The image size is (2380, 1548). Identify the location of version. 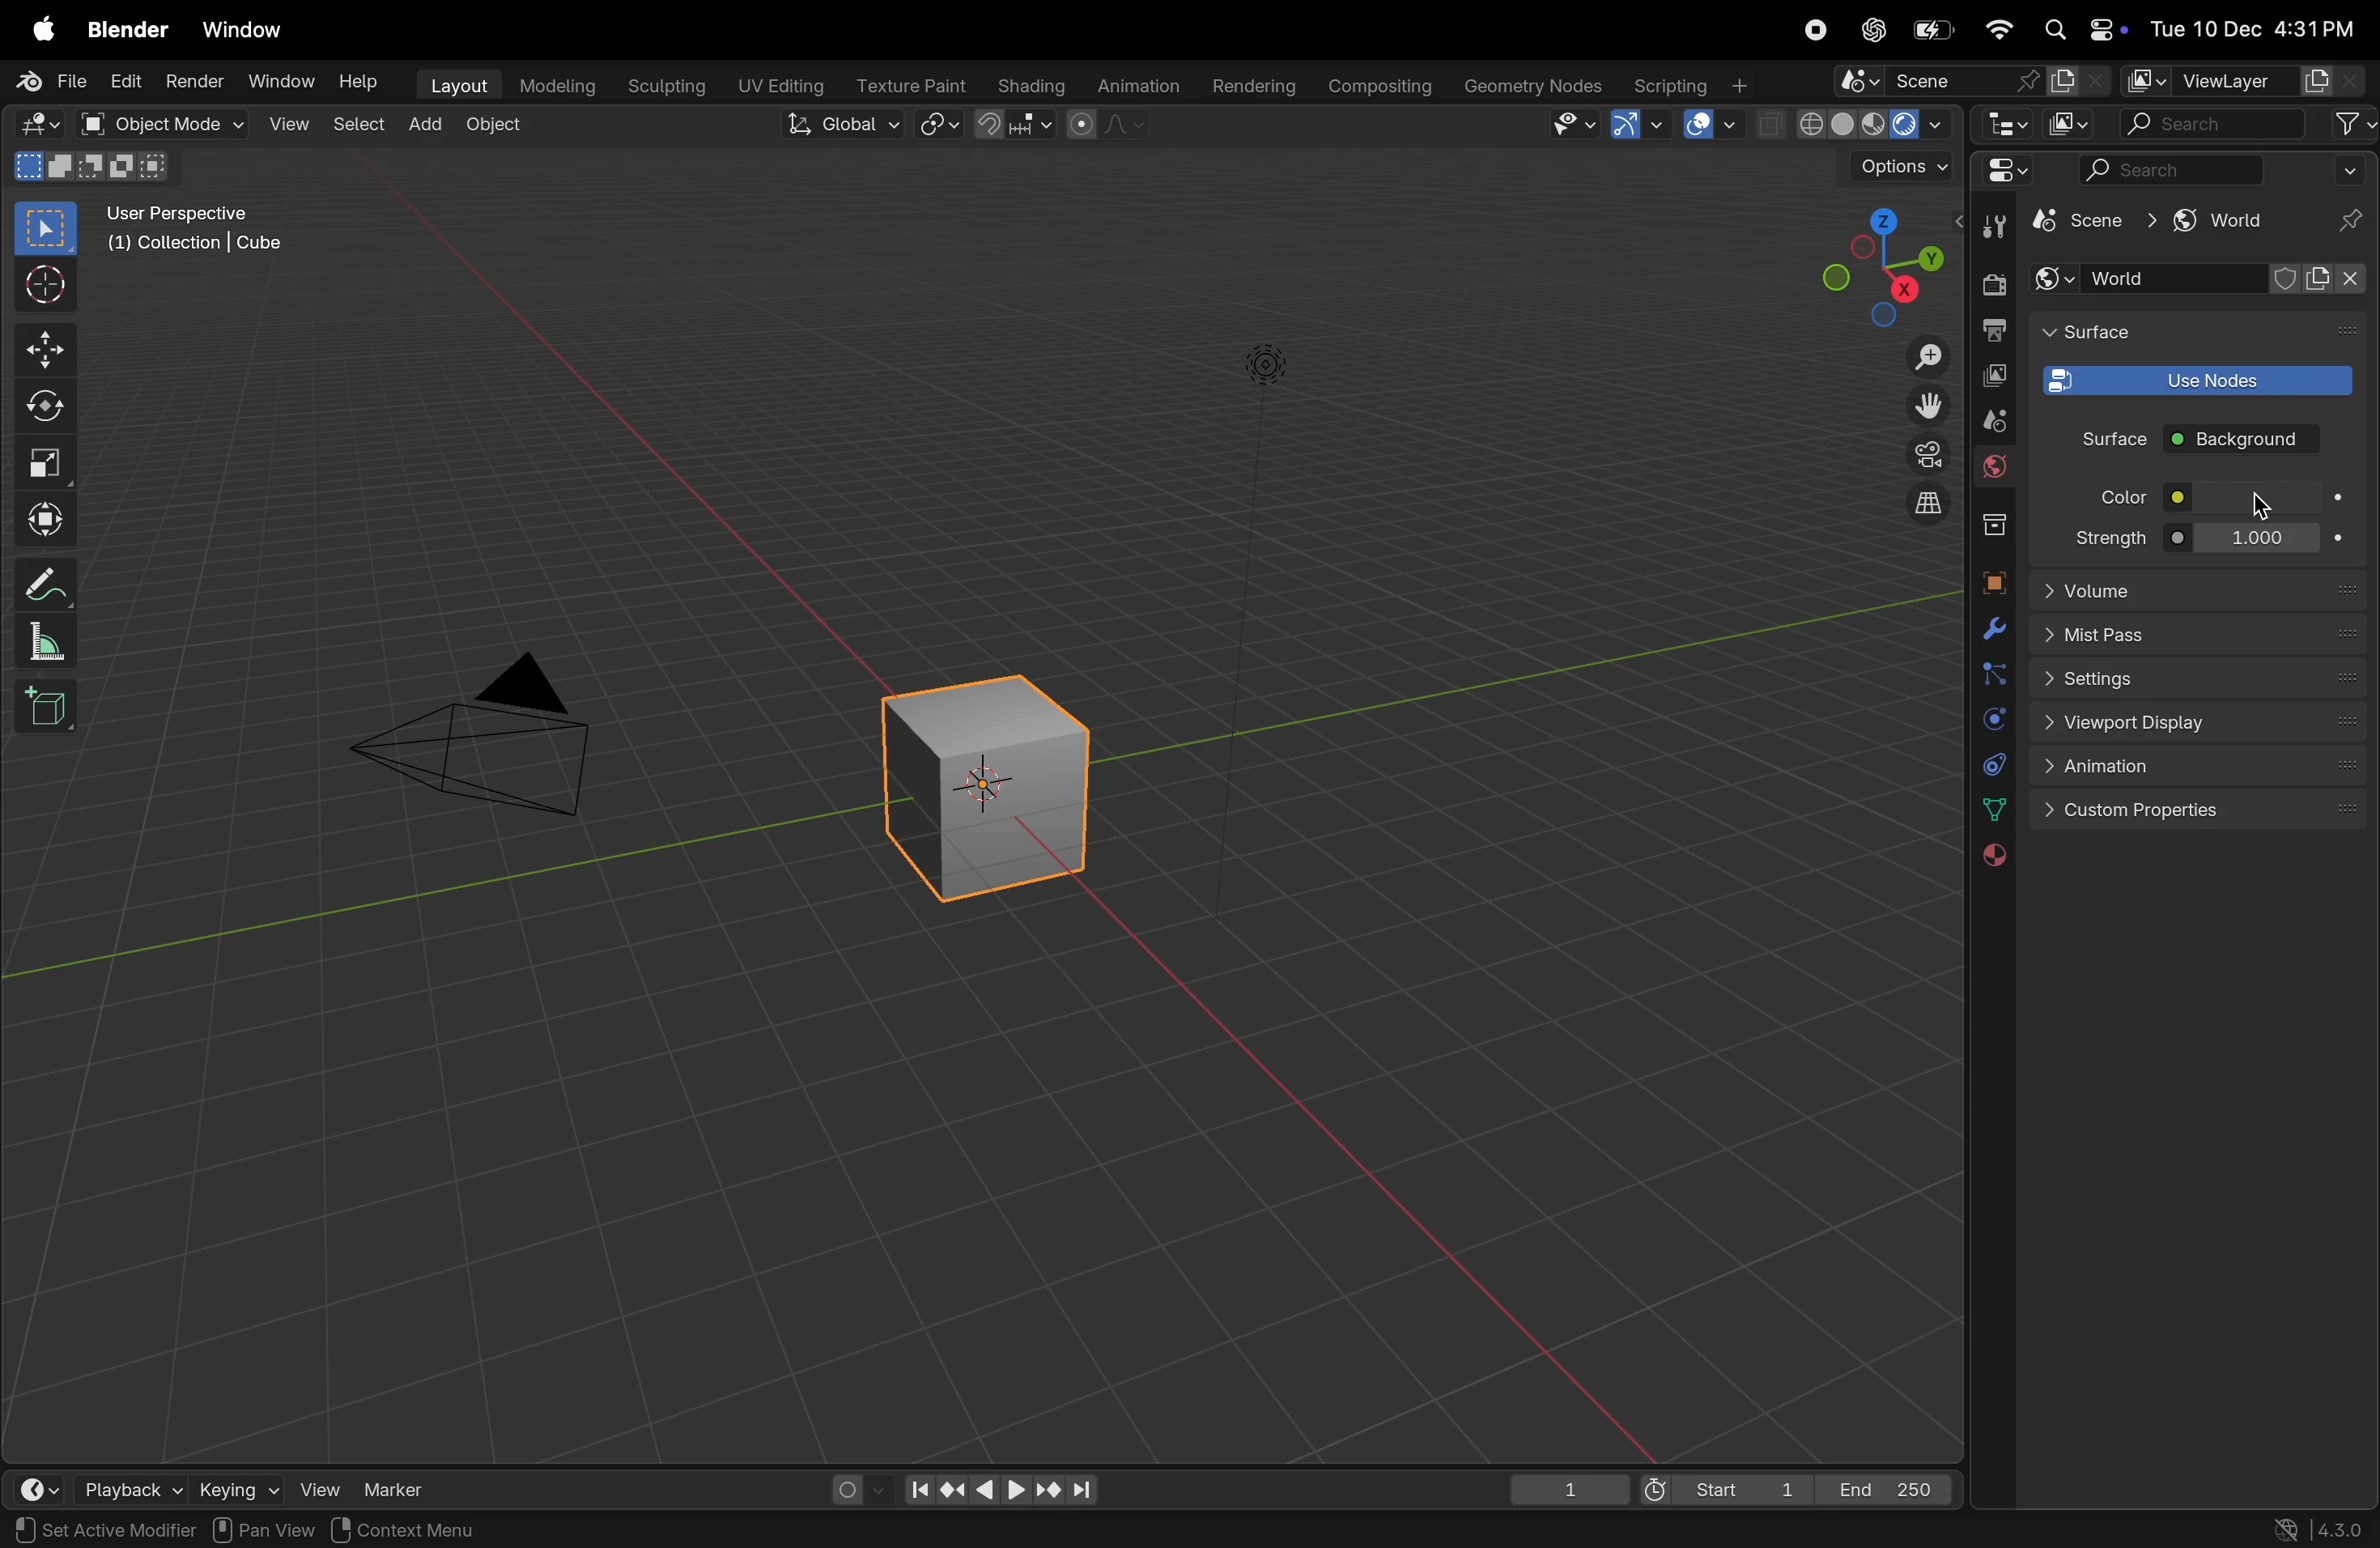
(2328, 1529).